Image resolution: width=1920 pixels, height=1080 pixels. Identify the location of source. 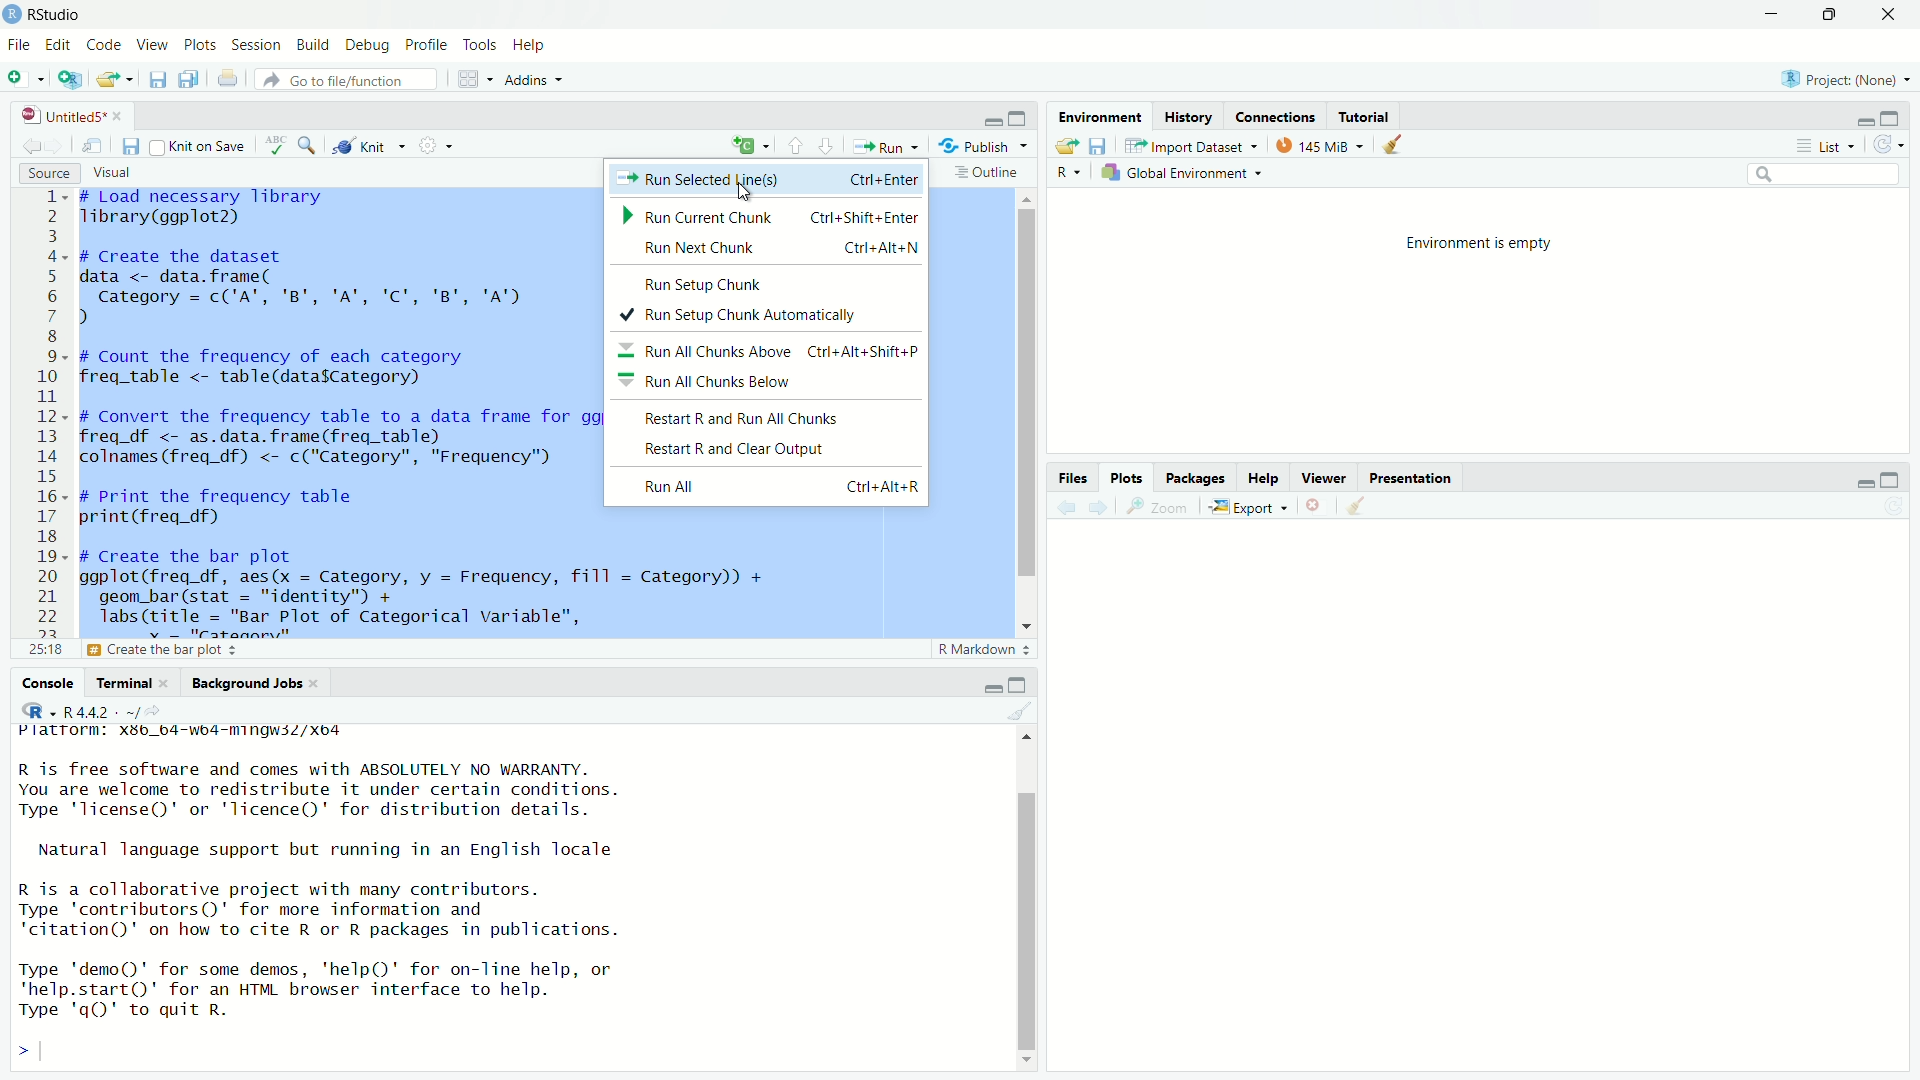
(50, 174).